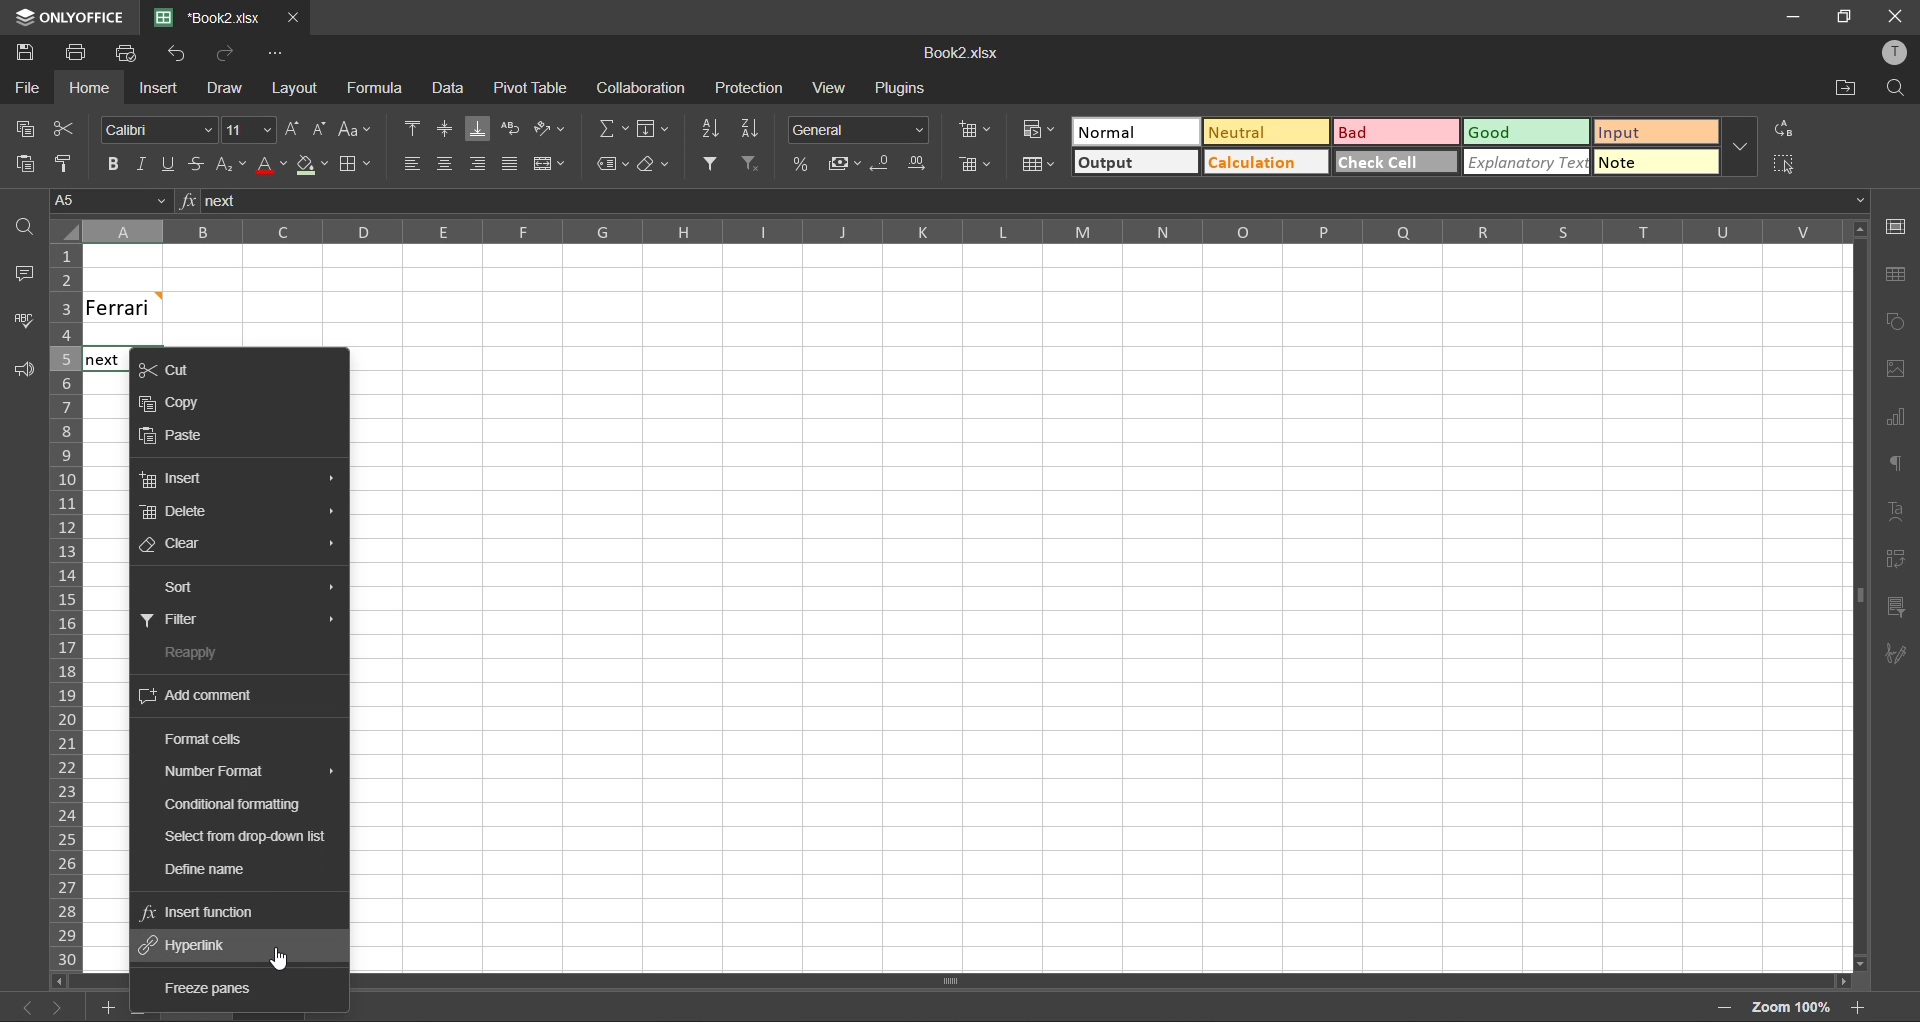 Image resolution: width=1920 pixels, height=1022 pixels. I want to click on zoom in, so click(1857, 1005).